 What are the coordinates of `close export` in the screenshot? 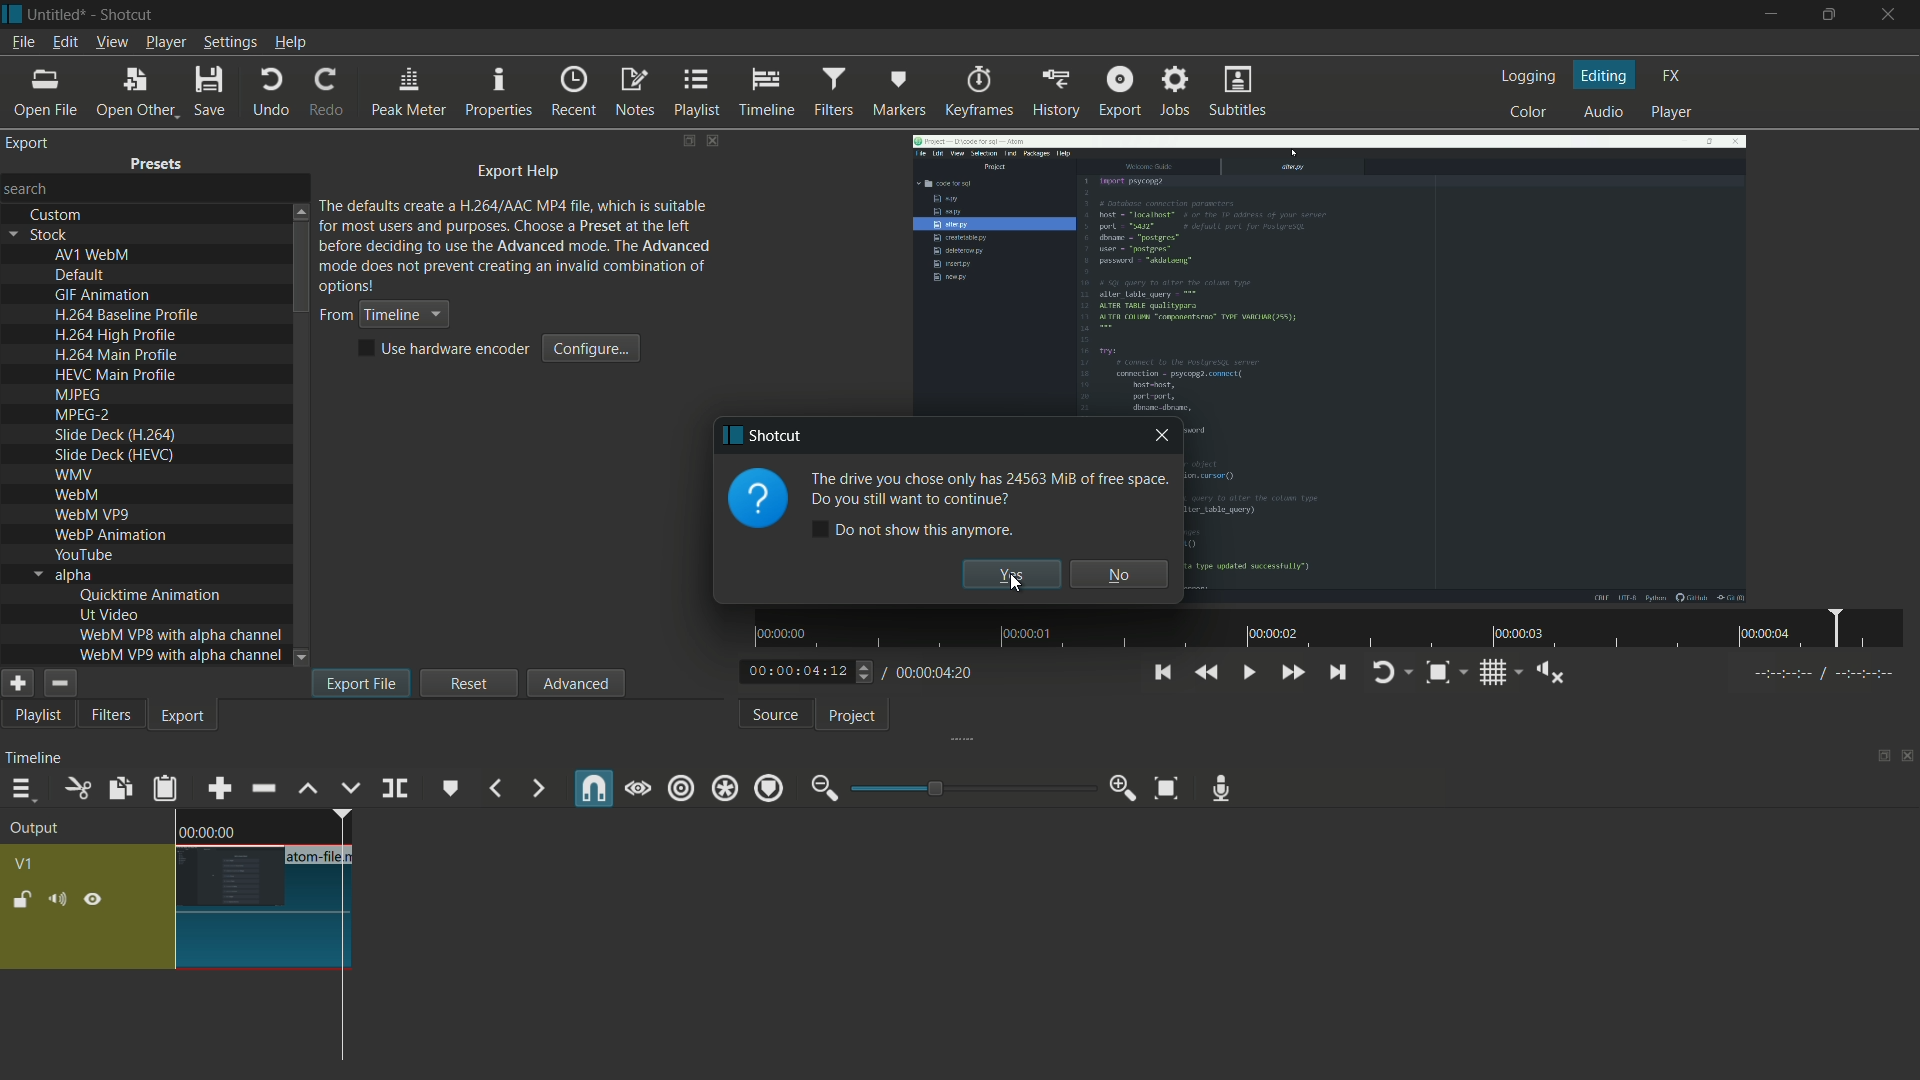 It's located at (713, 141).